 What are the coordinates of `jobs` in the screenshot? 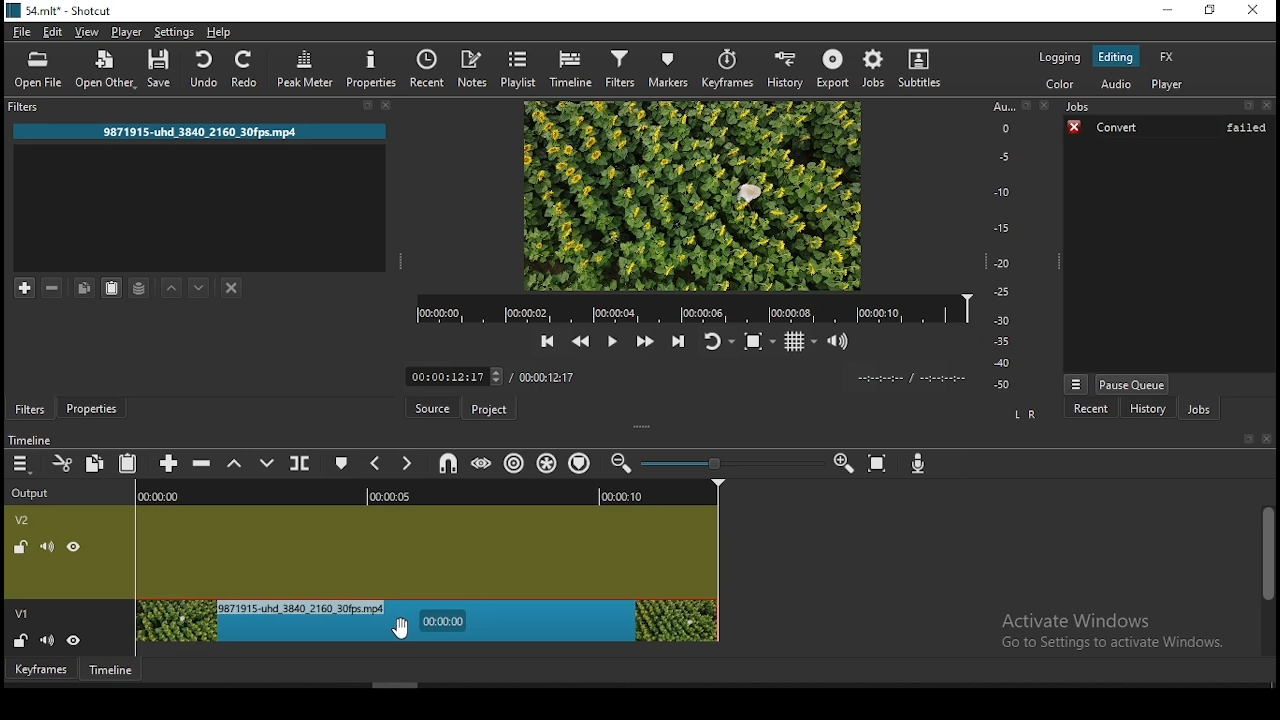 It's located at (872, 67).